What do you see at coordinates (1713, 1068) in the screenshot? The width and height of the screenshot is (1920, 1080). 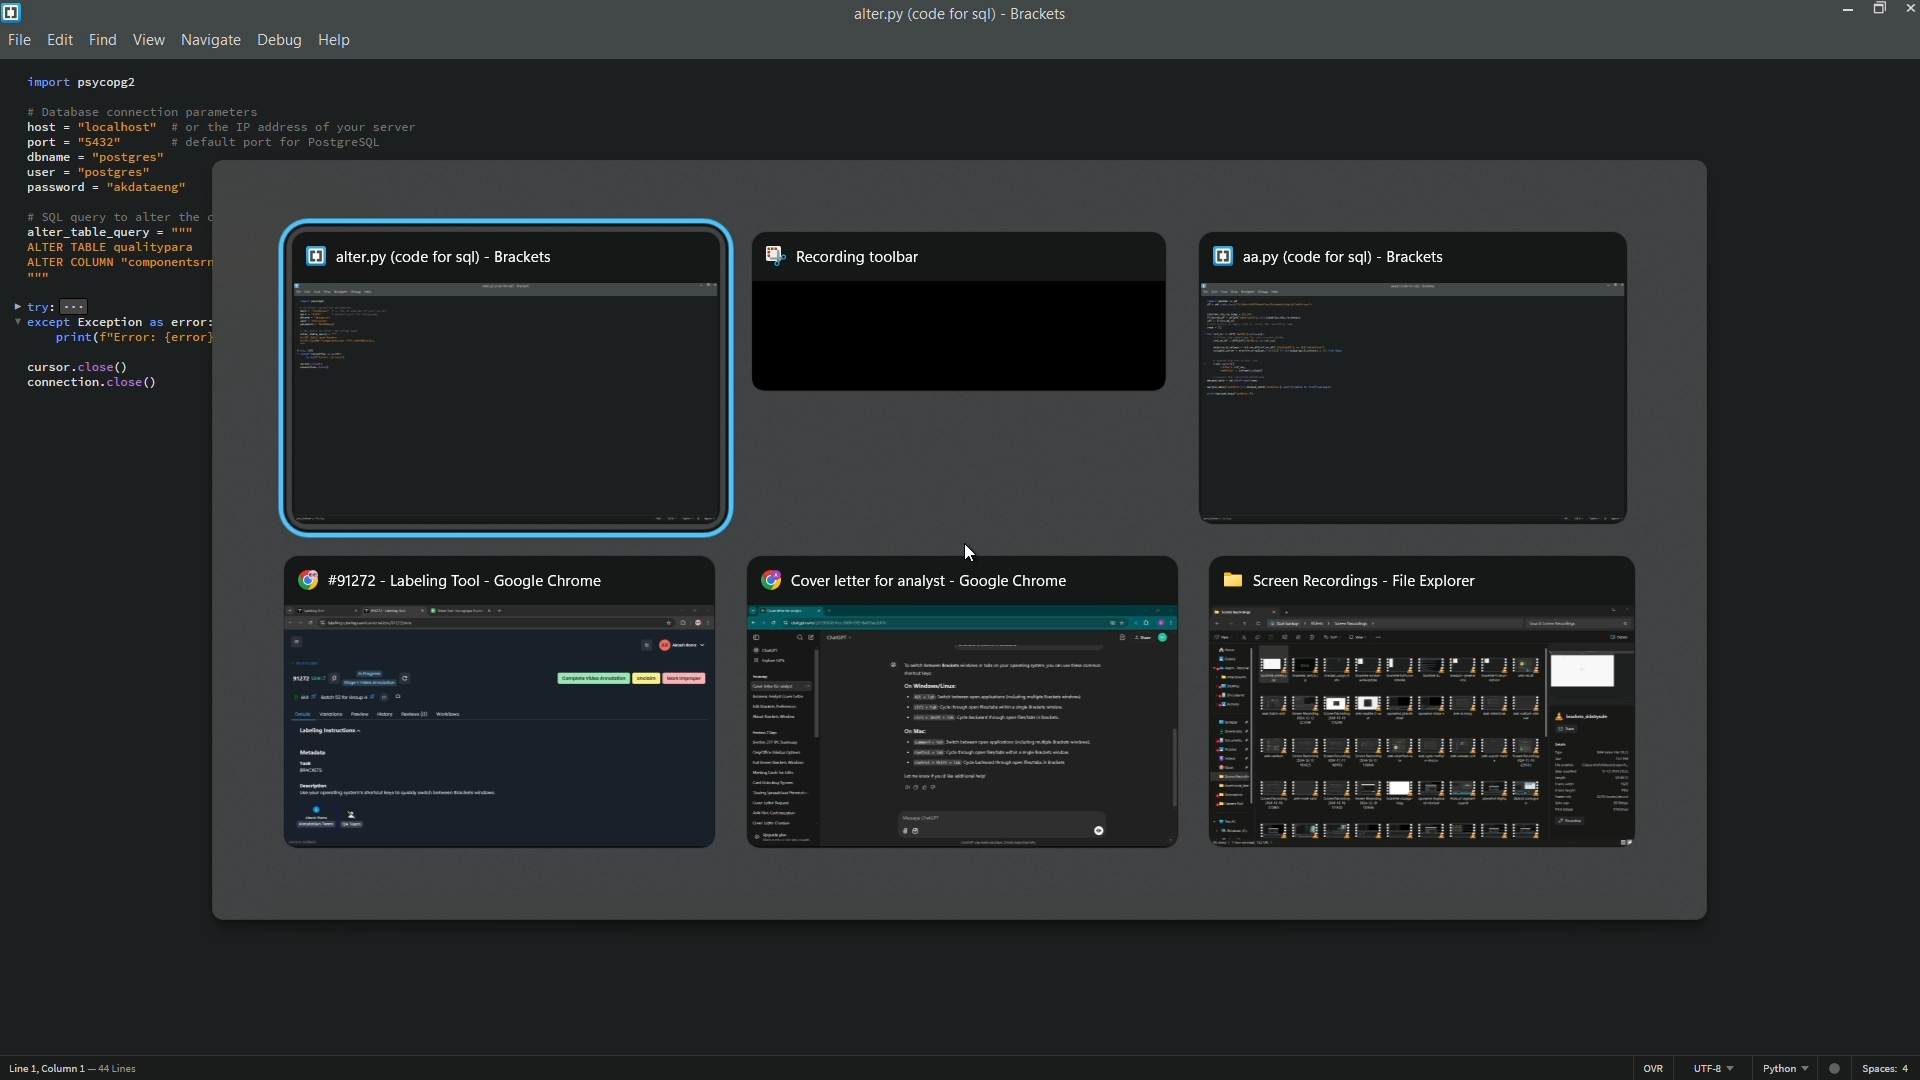 I see `UTF 8` at bounding box center [1713, 1068].